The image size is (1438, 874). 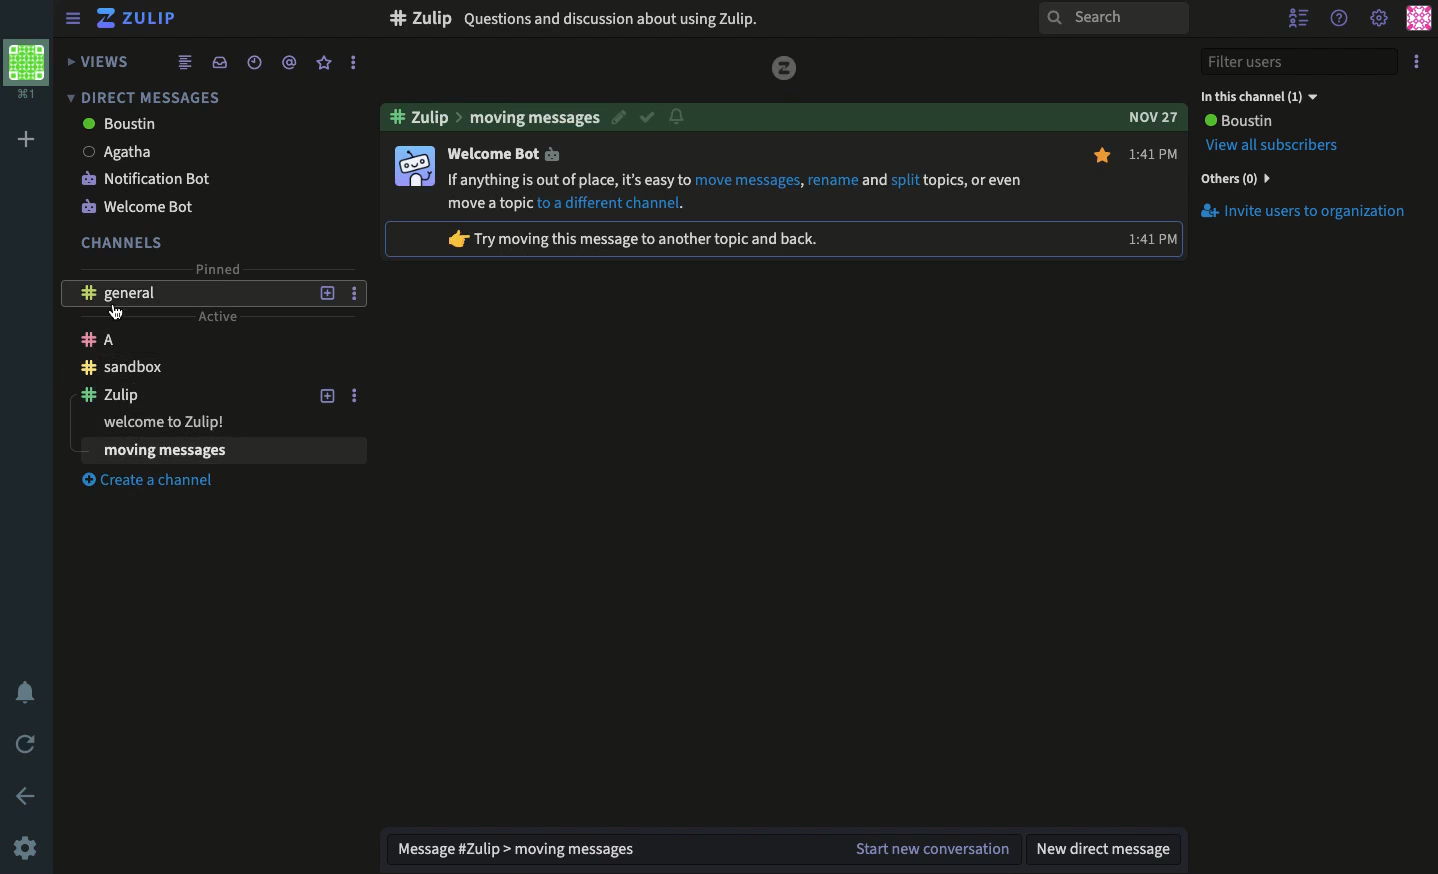 I want to click on Active, so click(x=216, y=314).